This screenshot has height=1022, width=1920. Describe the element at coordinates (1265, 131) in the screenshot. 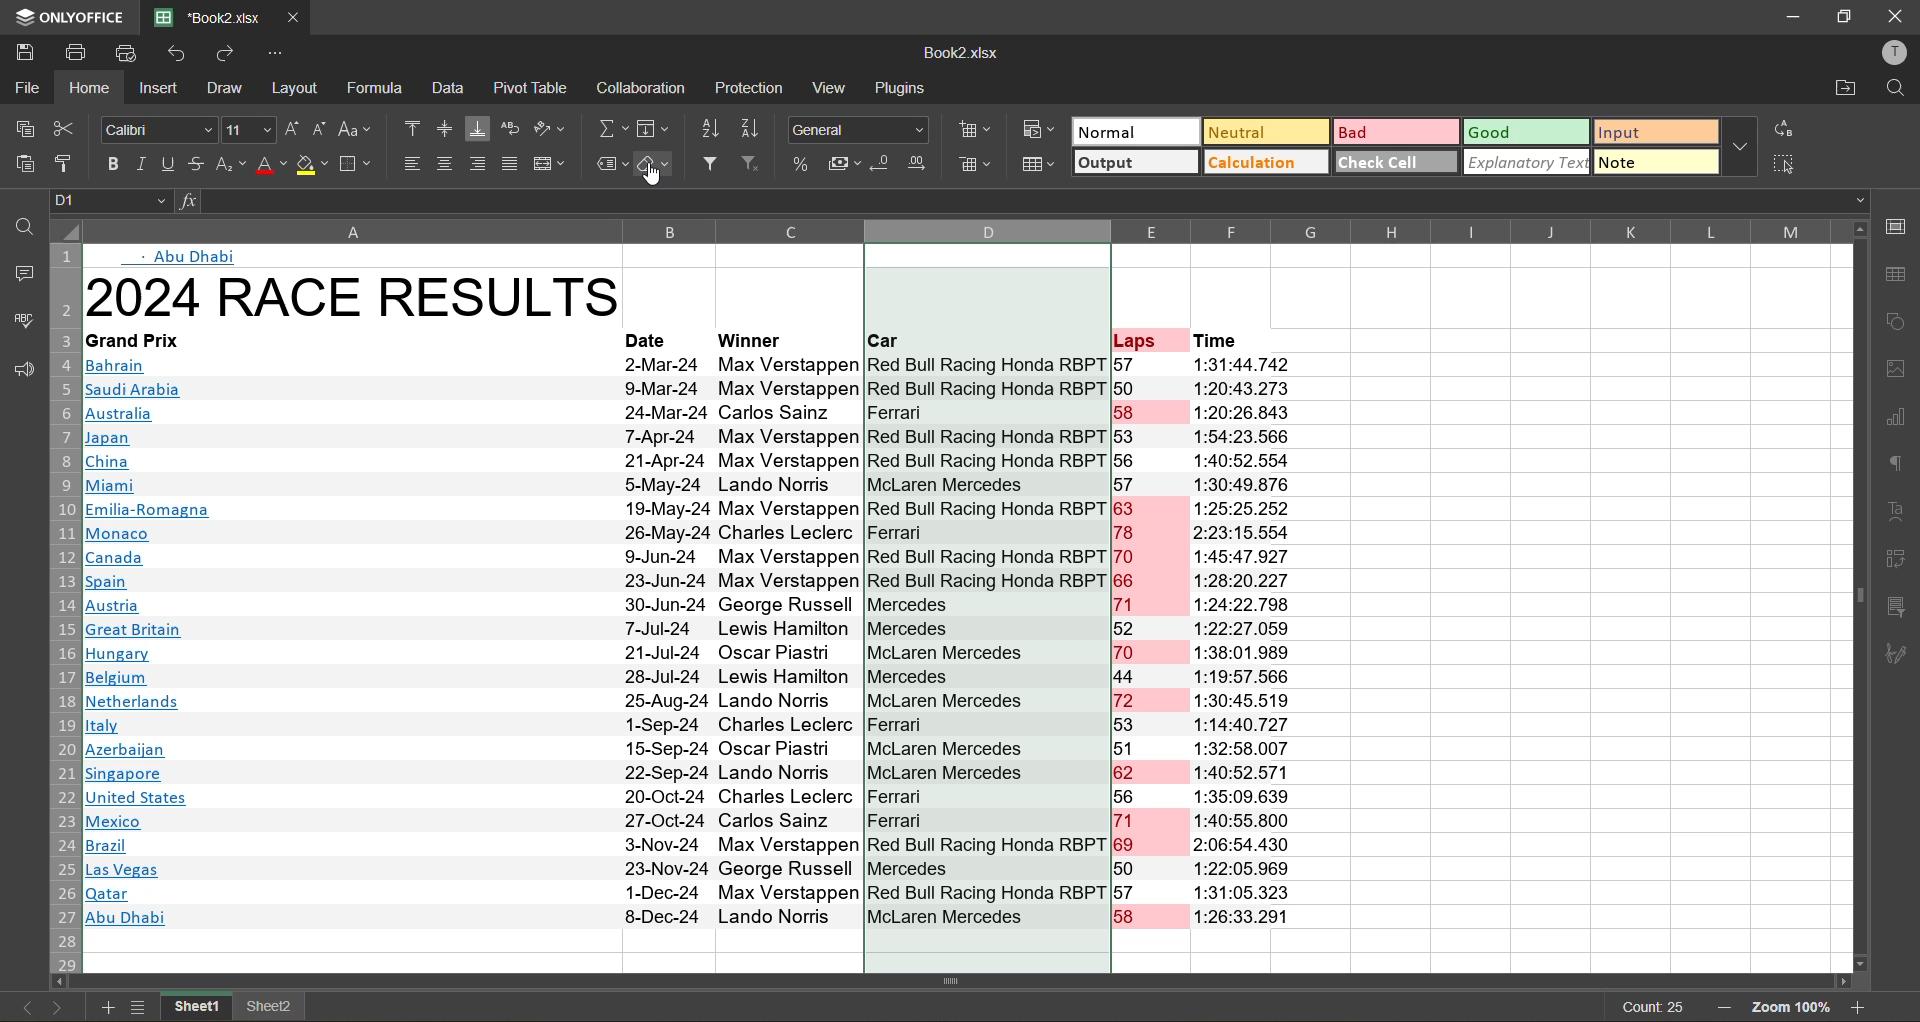

I see `neutral` at that location.